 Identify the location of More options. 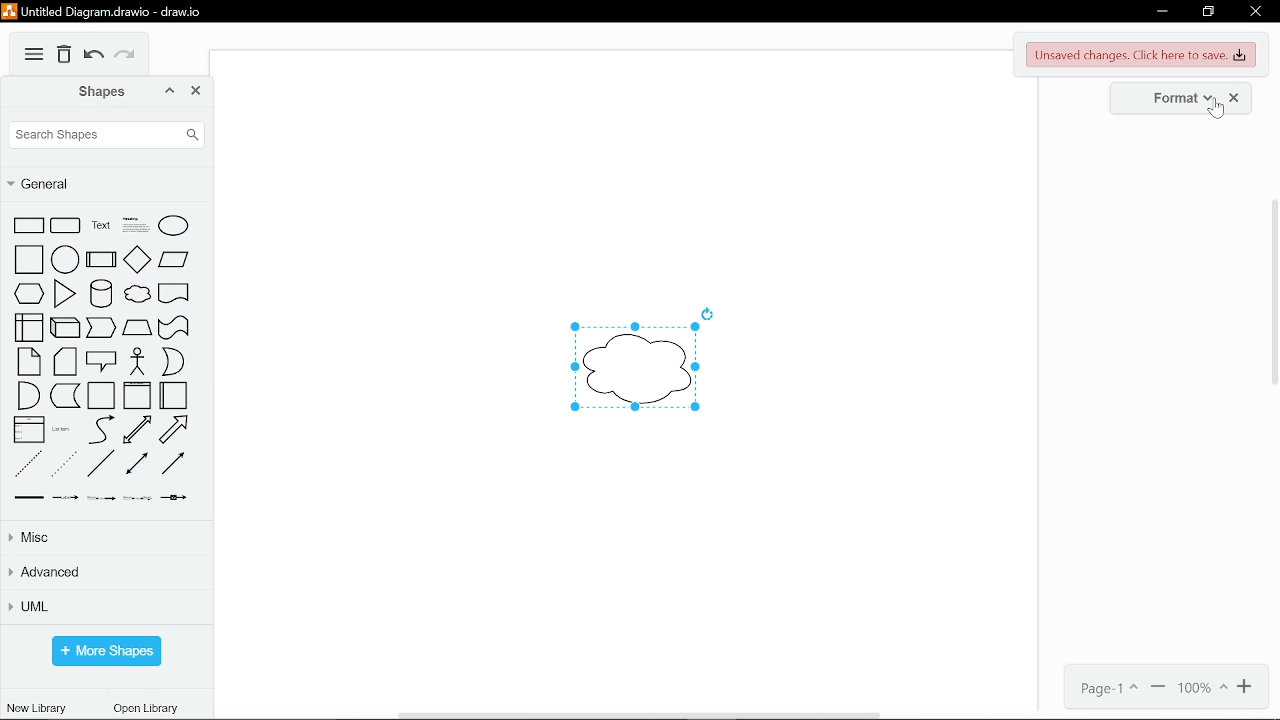
(34, 55).